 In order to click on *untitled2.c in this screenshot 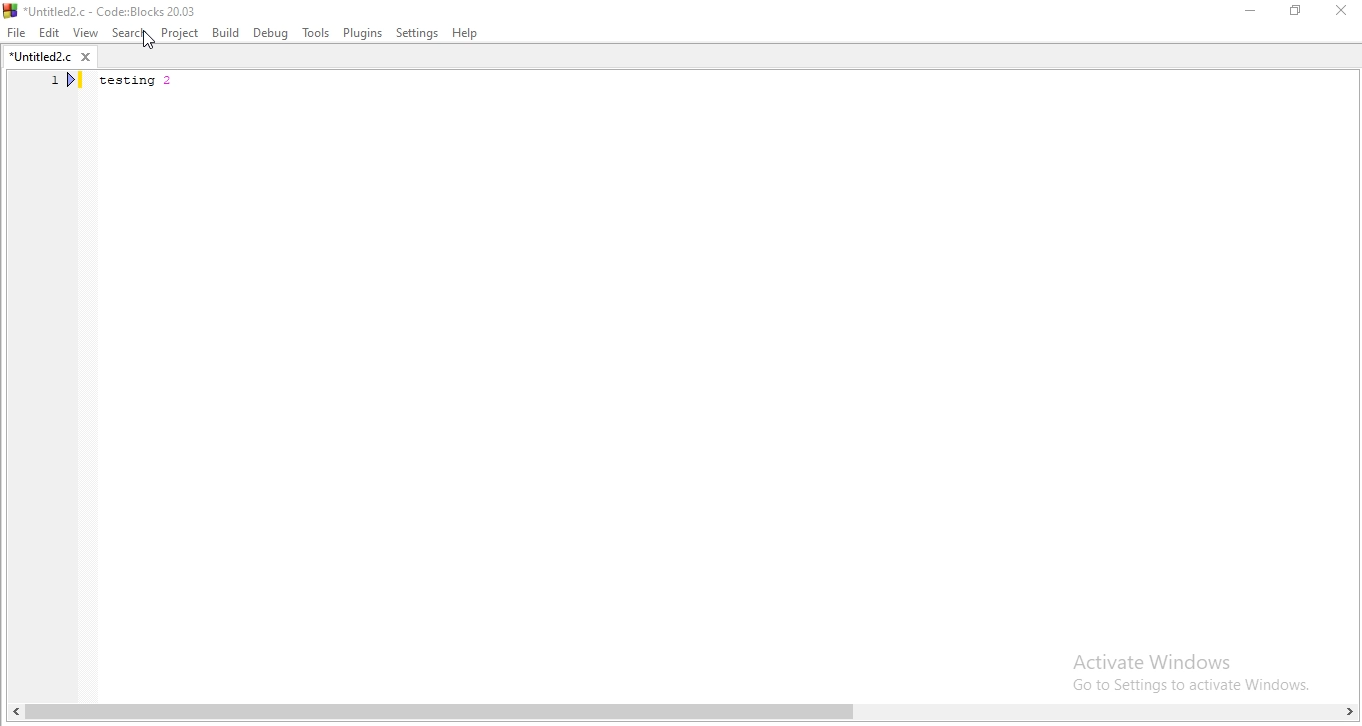, I will do `click(49, 59)`.